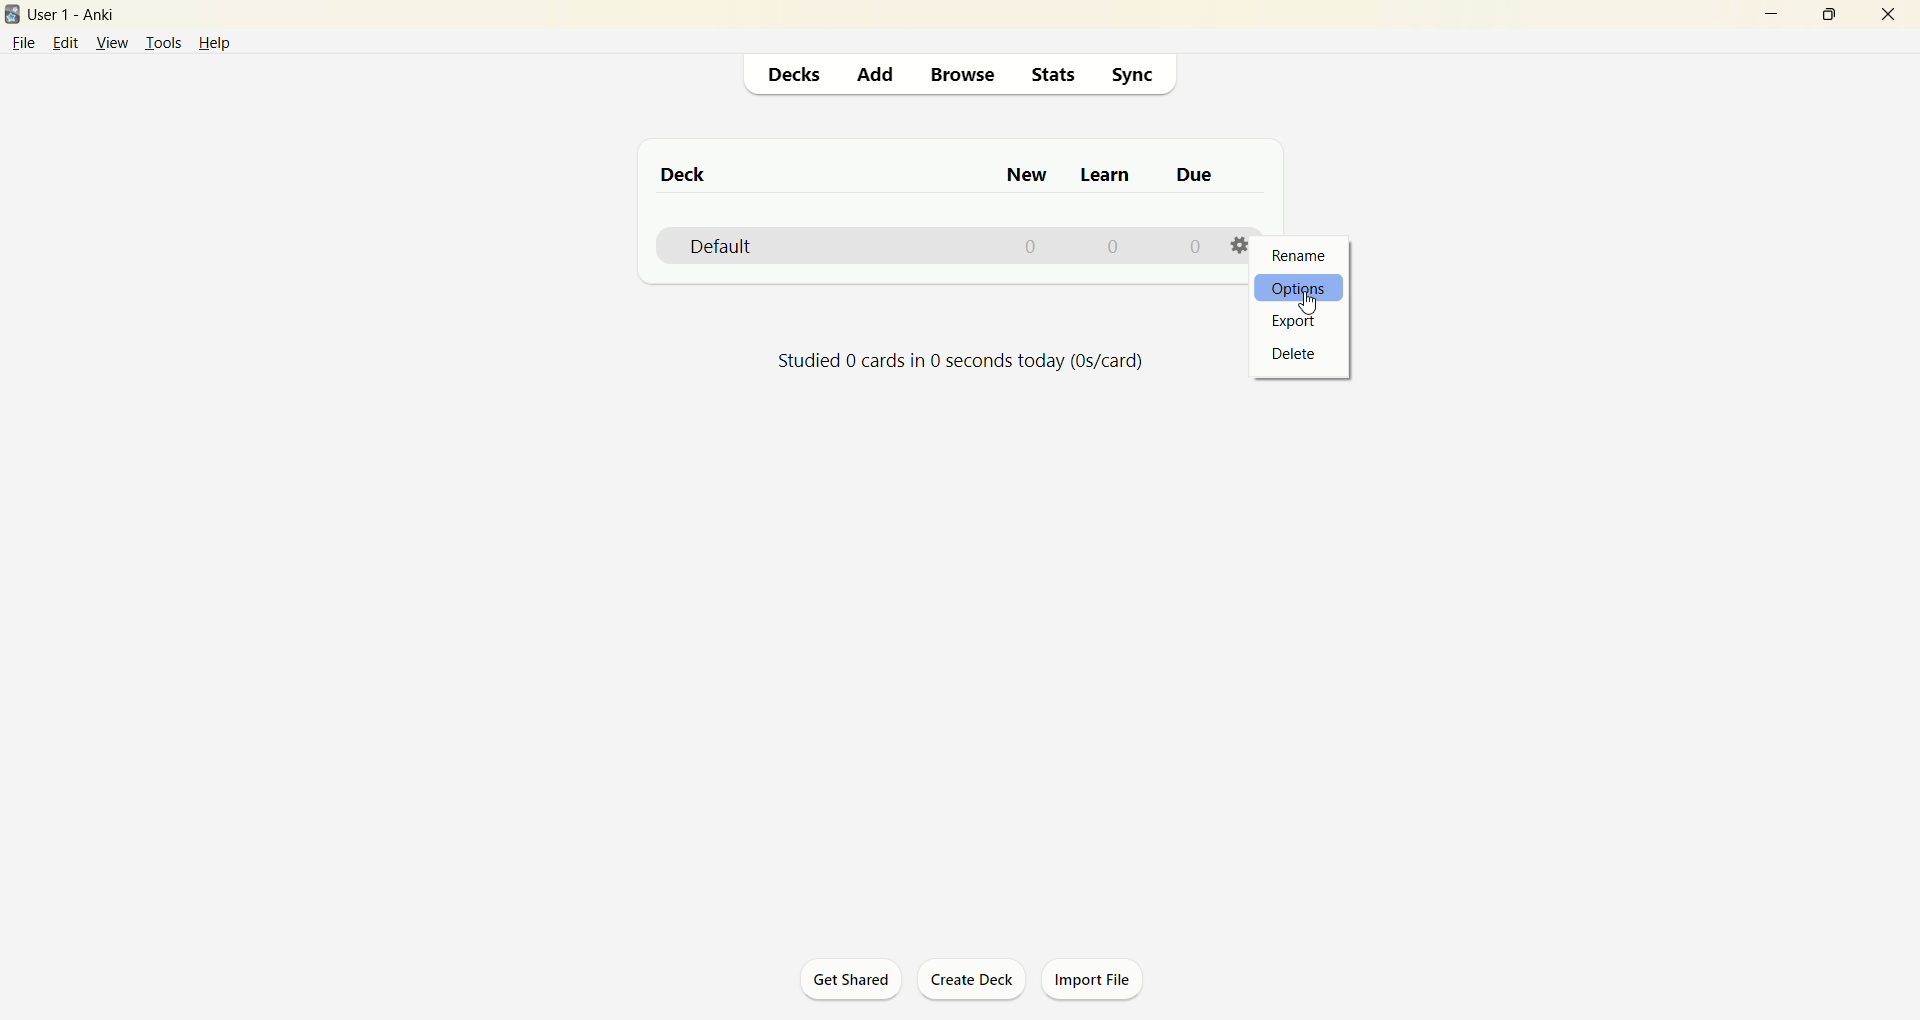 This screenshot has width=1920, height=1020. Describe the element at coordinates (85, 14) in the screenshot. I see `User1-Anki` at that location.